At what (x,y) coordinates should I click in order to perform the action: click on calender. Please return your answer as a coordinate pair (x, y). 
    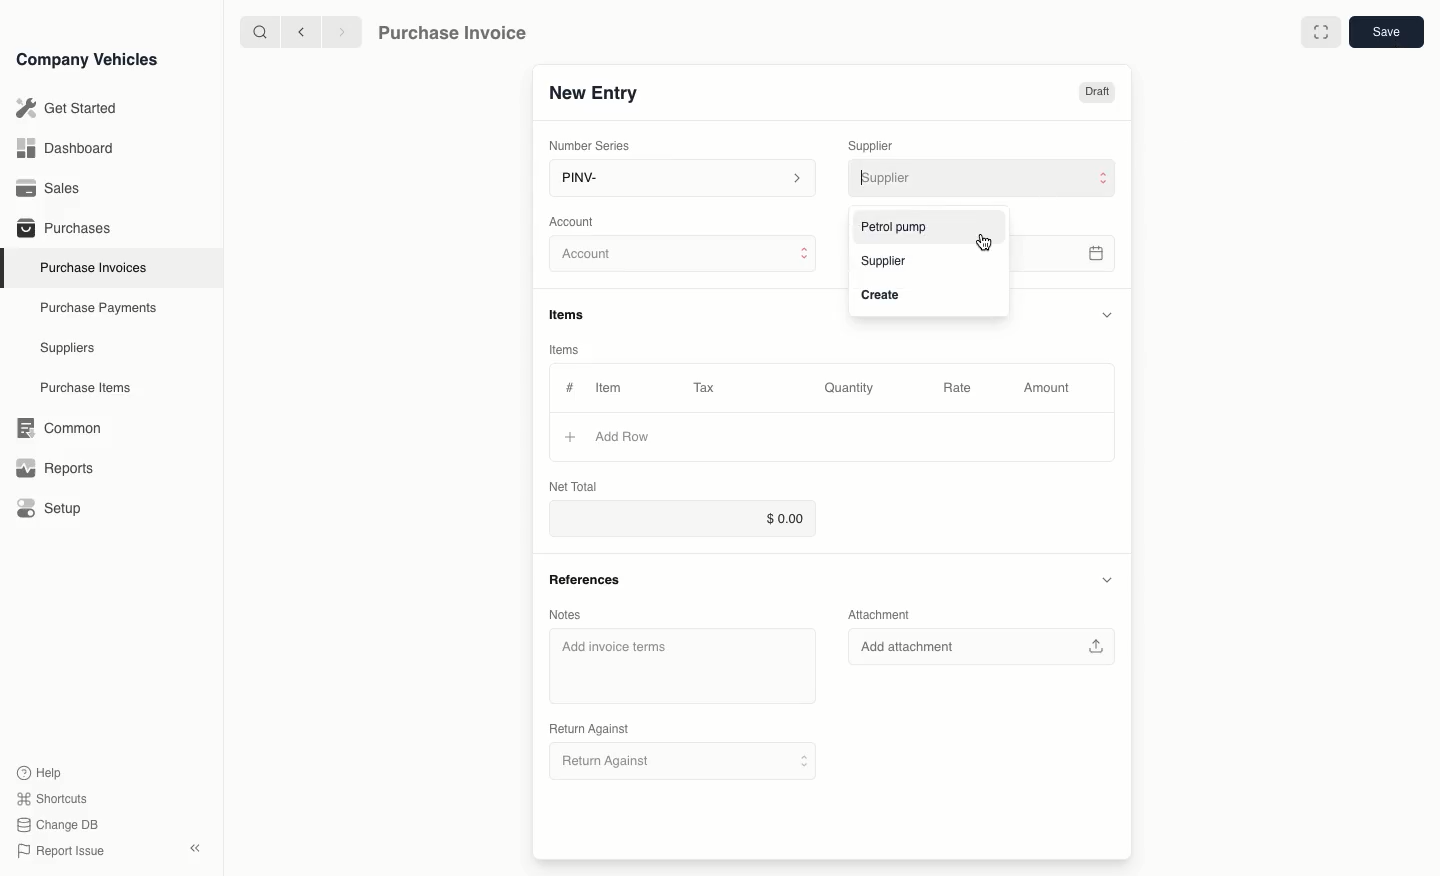
    Looking at the image, I should click on (1098, 255).